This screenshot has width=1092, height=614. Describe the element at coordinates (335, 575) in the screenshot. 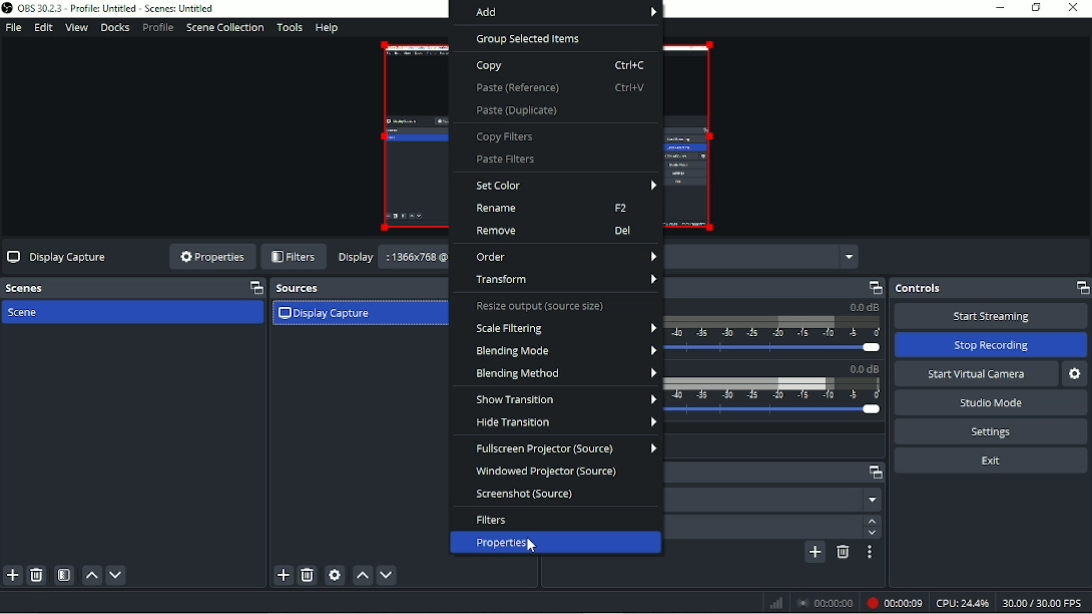

I see `Open source properties` at that location.